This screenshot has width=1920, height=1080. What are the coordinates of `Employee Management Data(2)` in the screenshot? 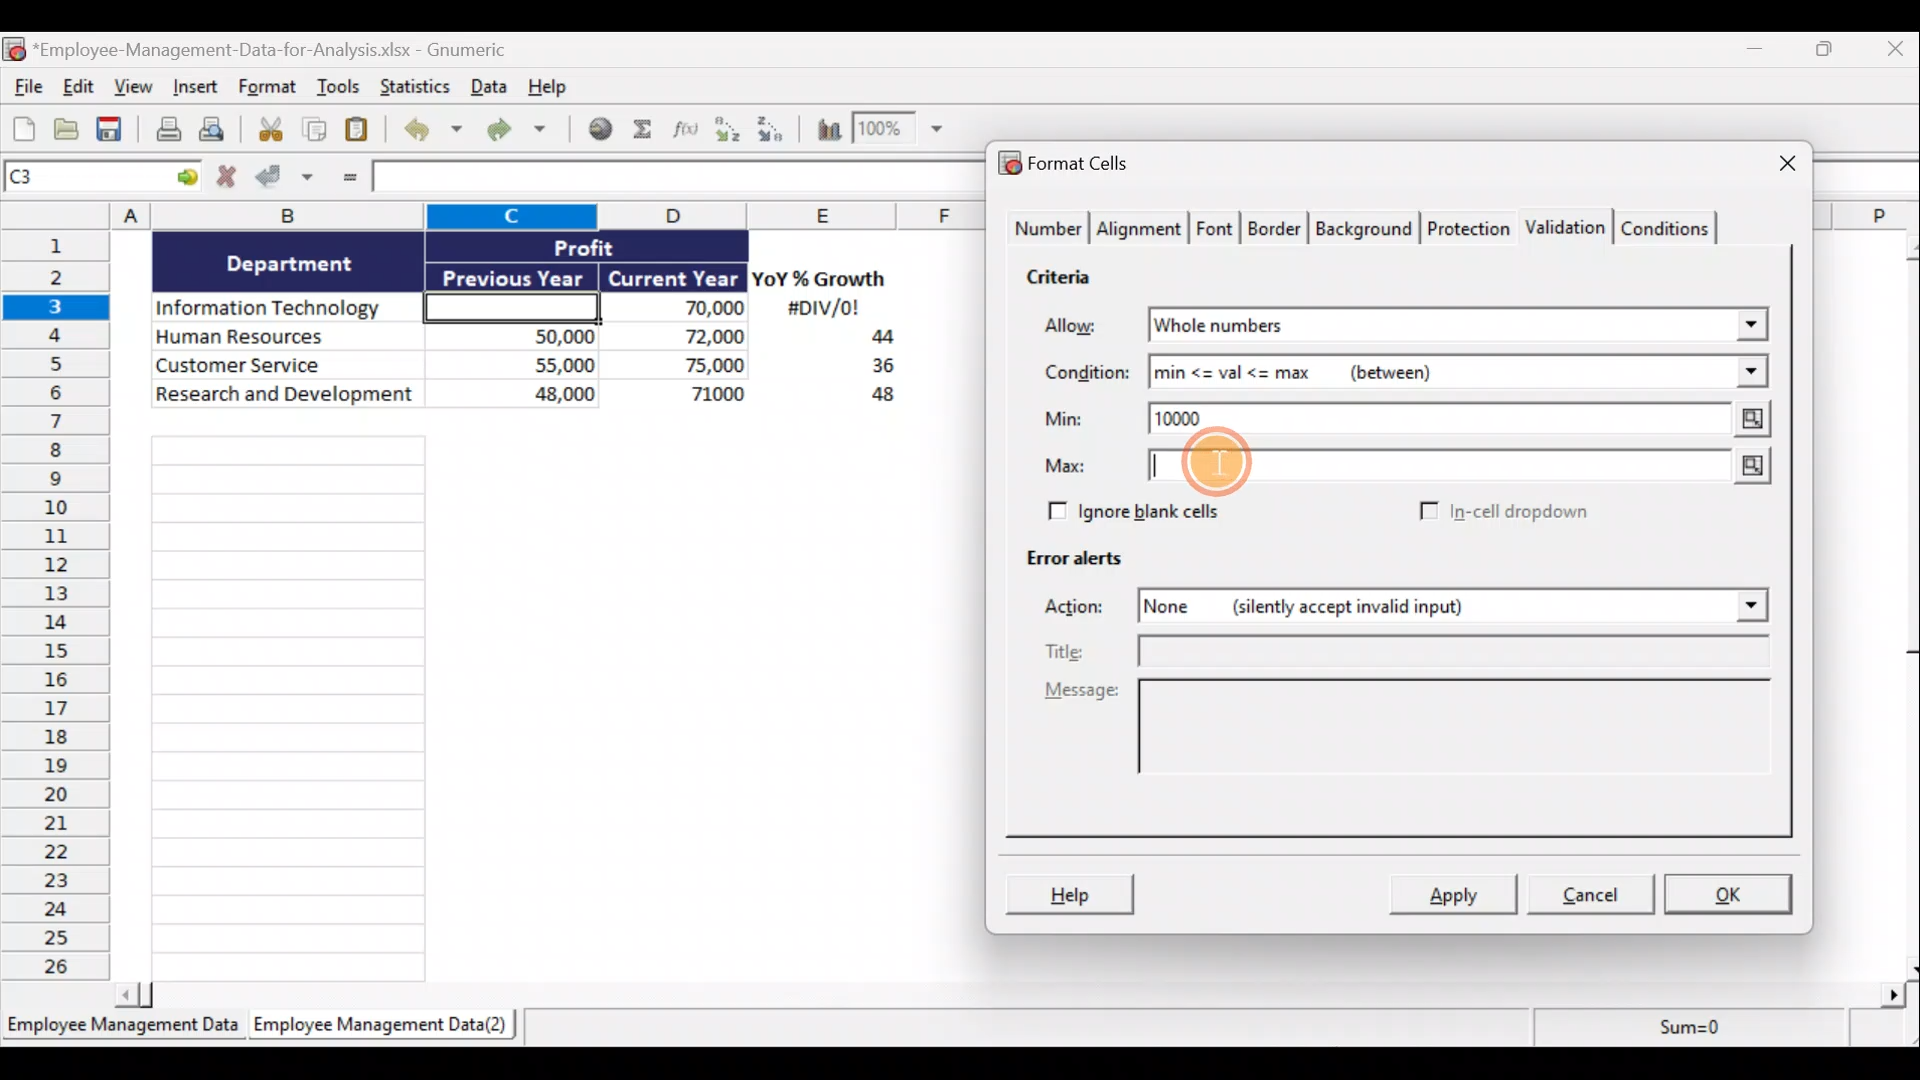 It's located at (377, 1028).